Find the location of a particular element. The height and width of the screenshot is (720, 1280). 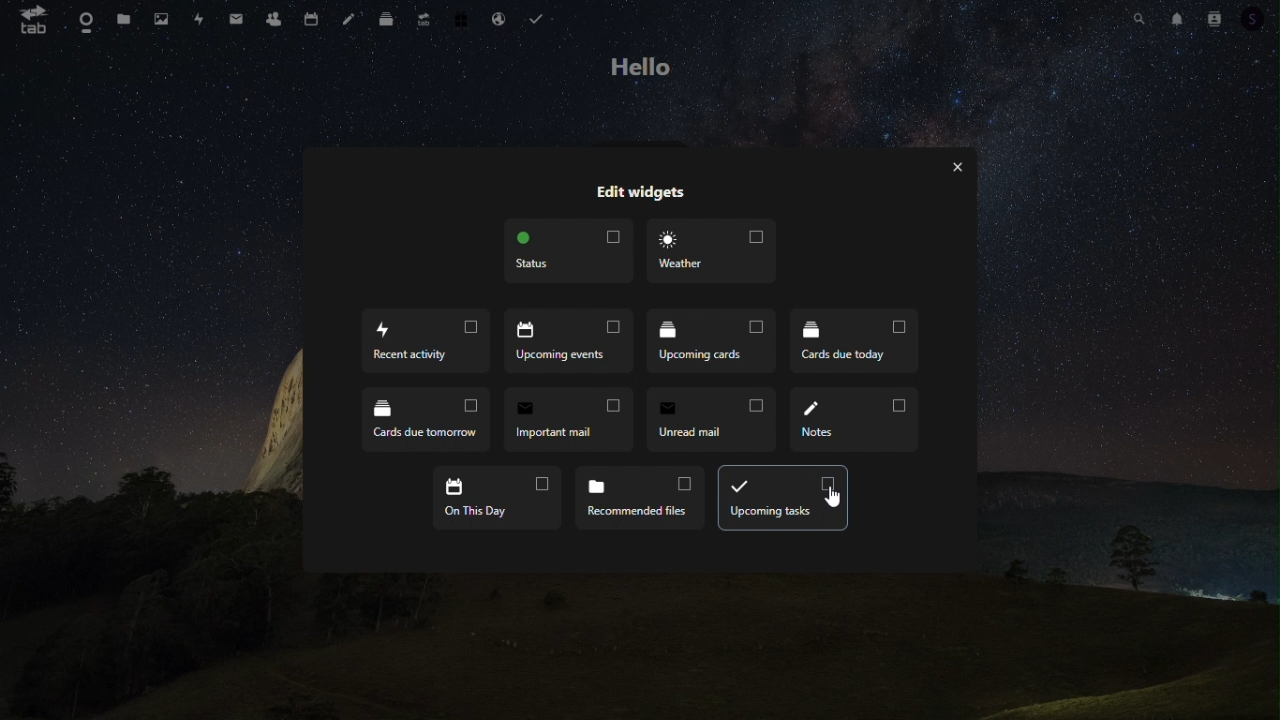

tab is located at coordinates (31, 24).